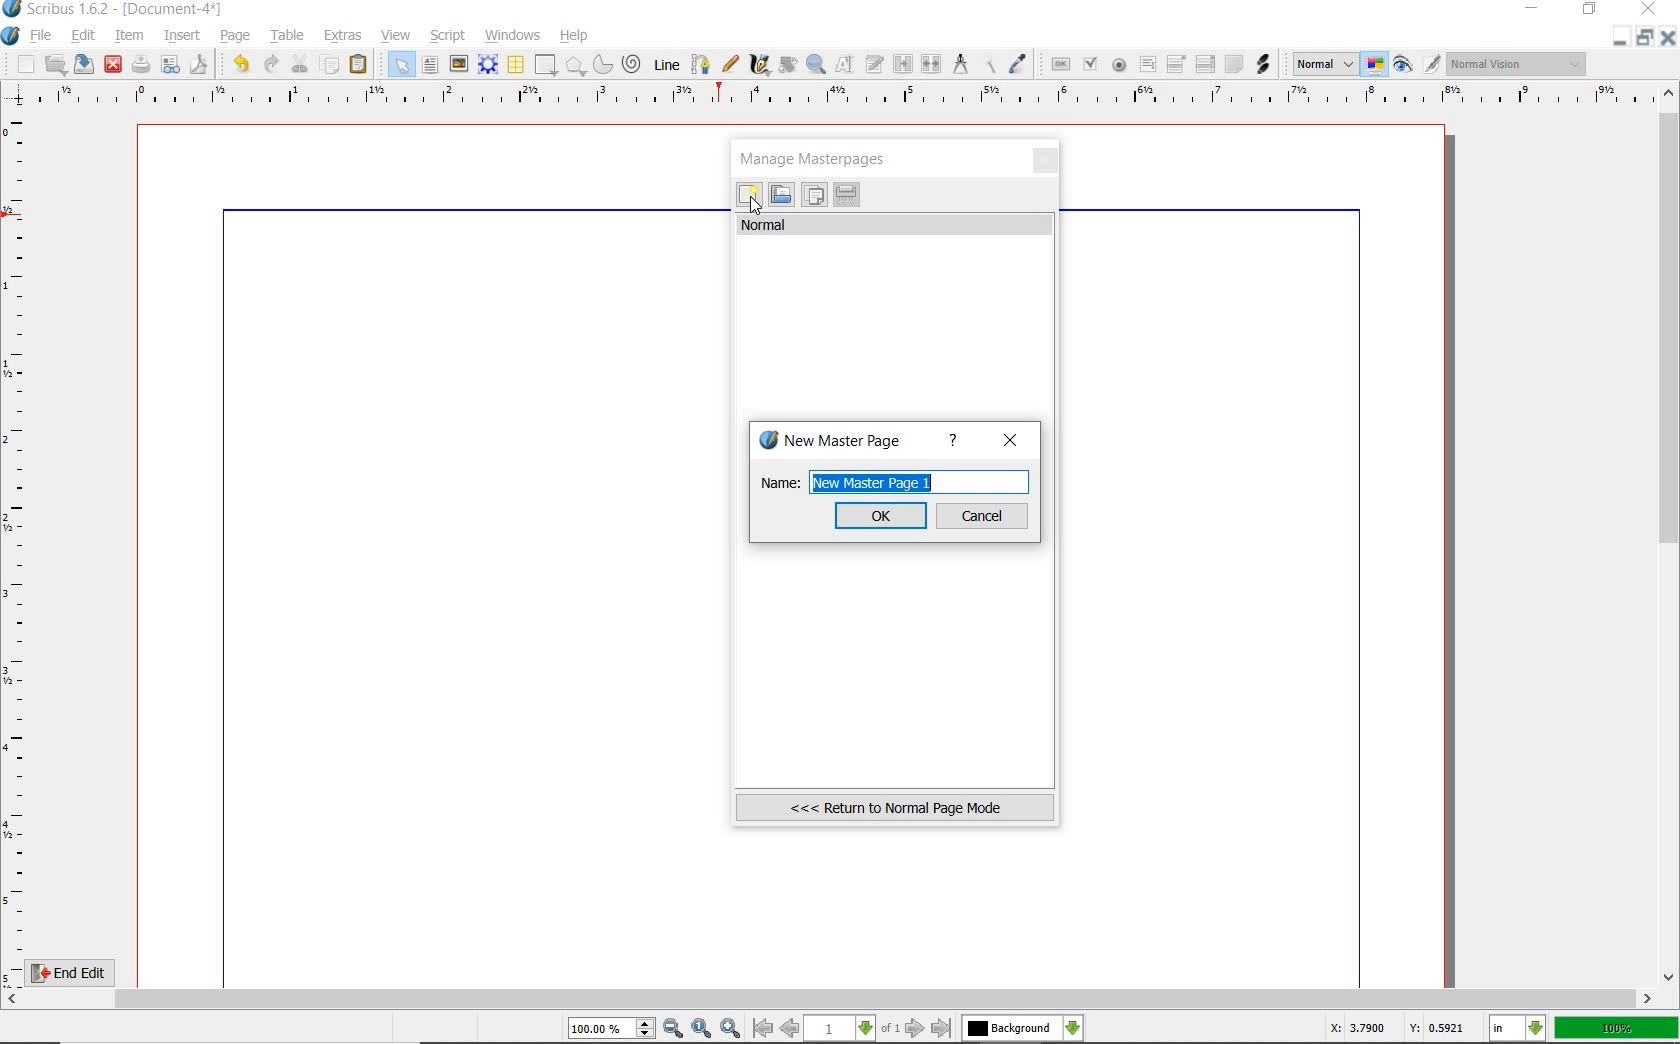  Describe the element at coordinates (1376, 66) in the screenshot. I see `toggle color management` at that location.